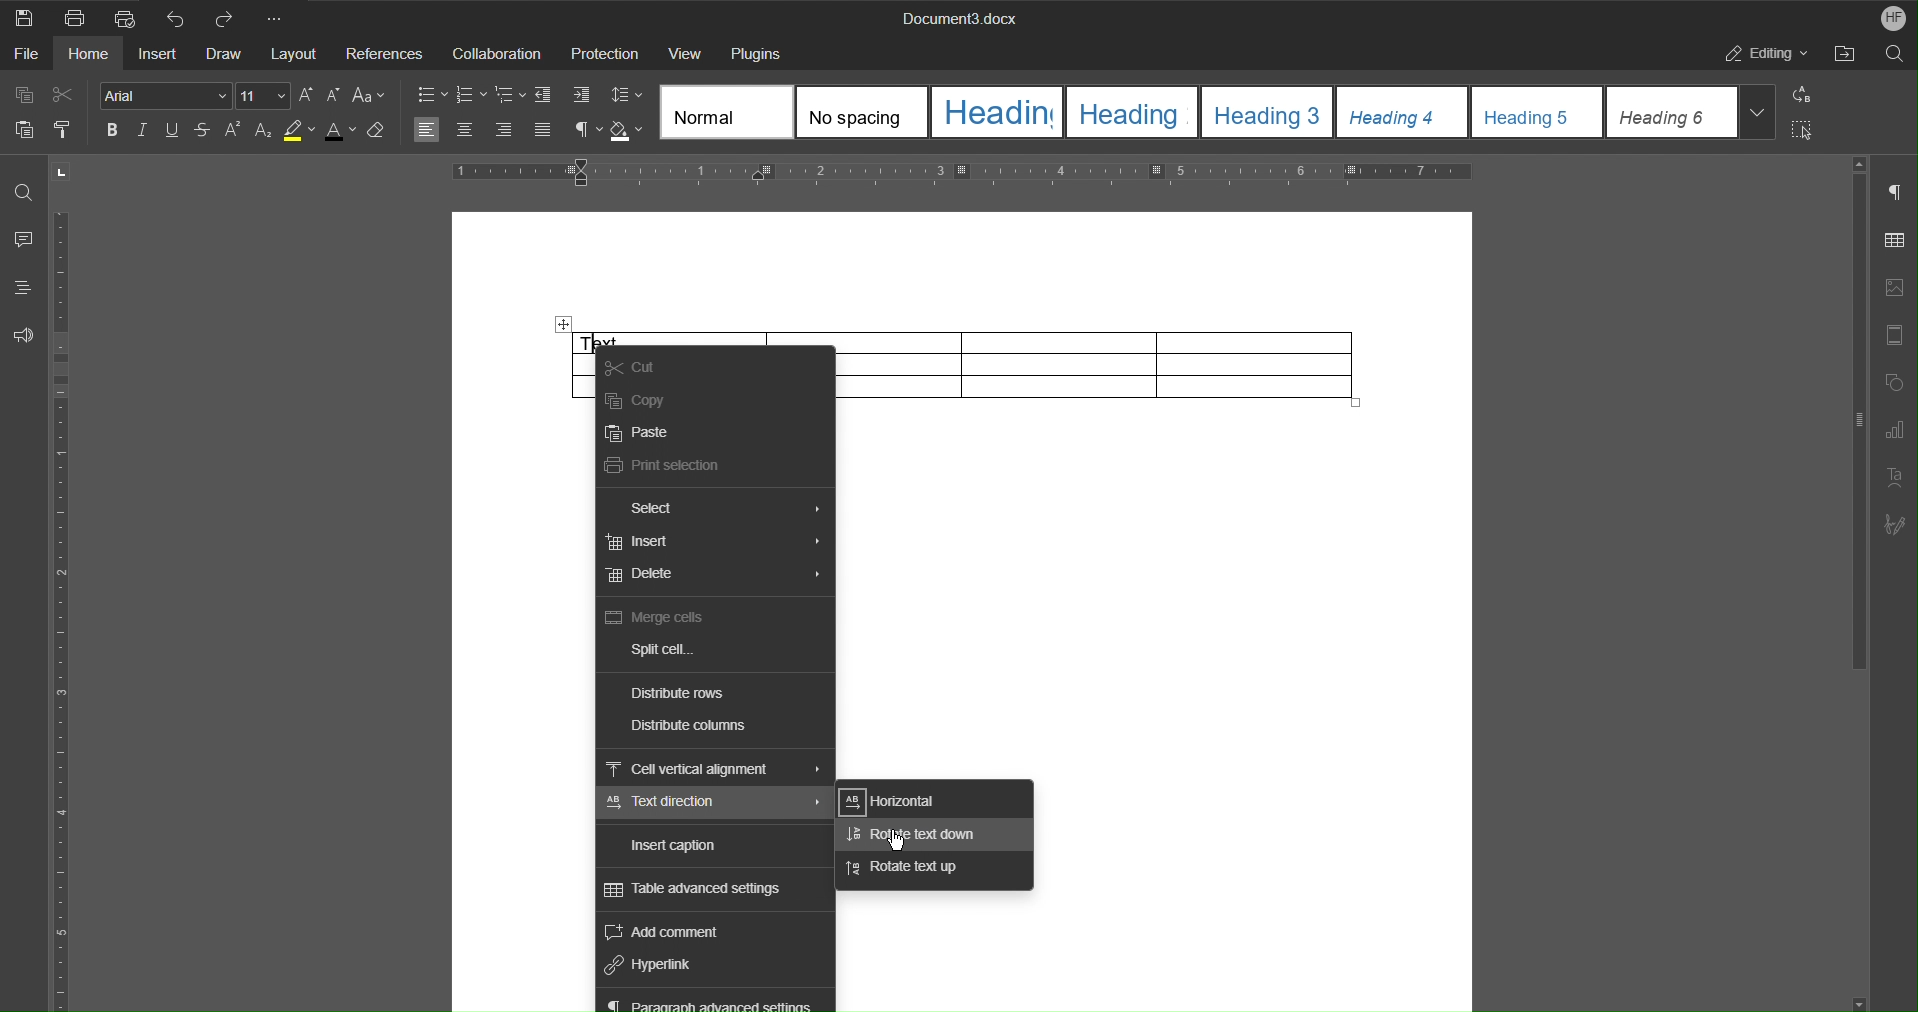 The height and width of the screenshot is (1012, 1918). Describe the element at coordinates (638, 434) in the screenshot. I see `Paste` at that location.